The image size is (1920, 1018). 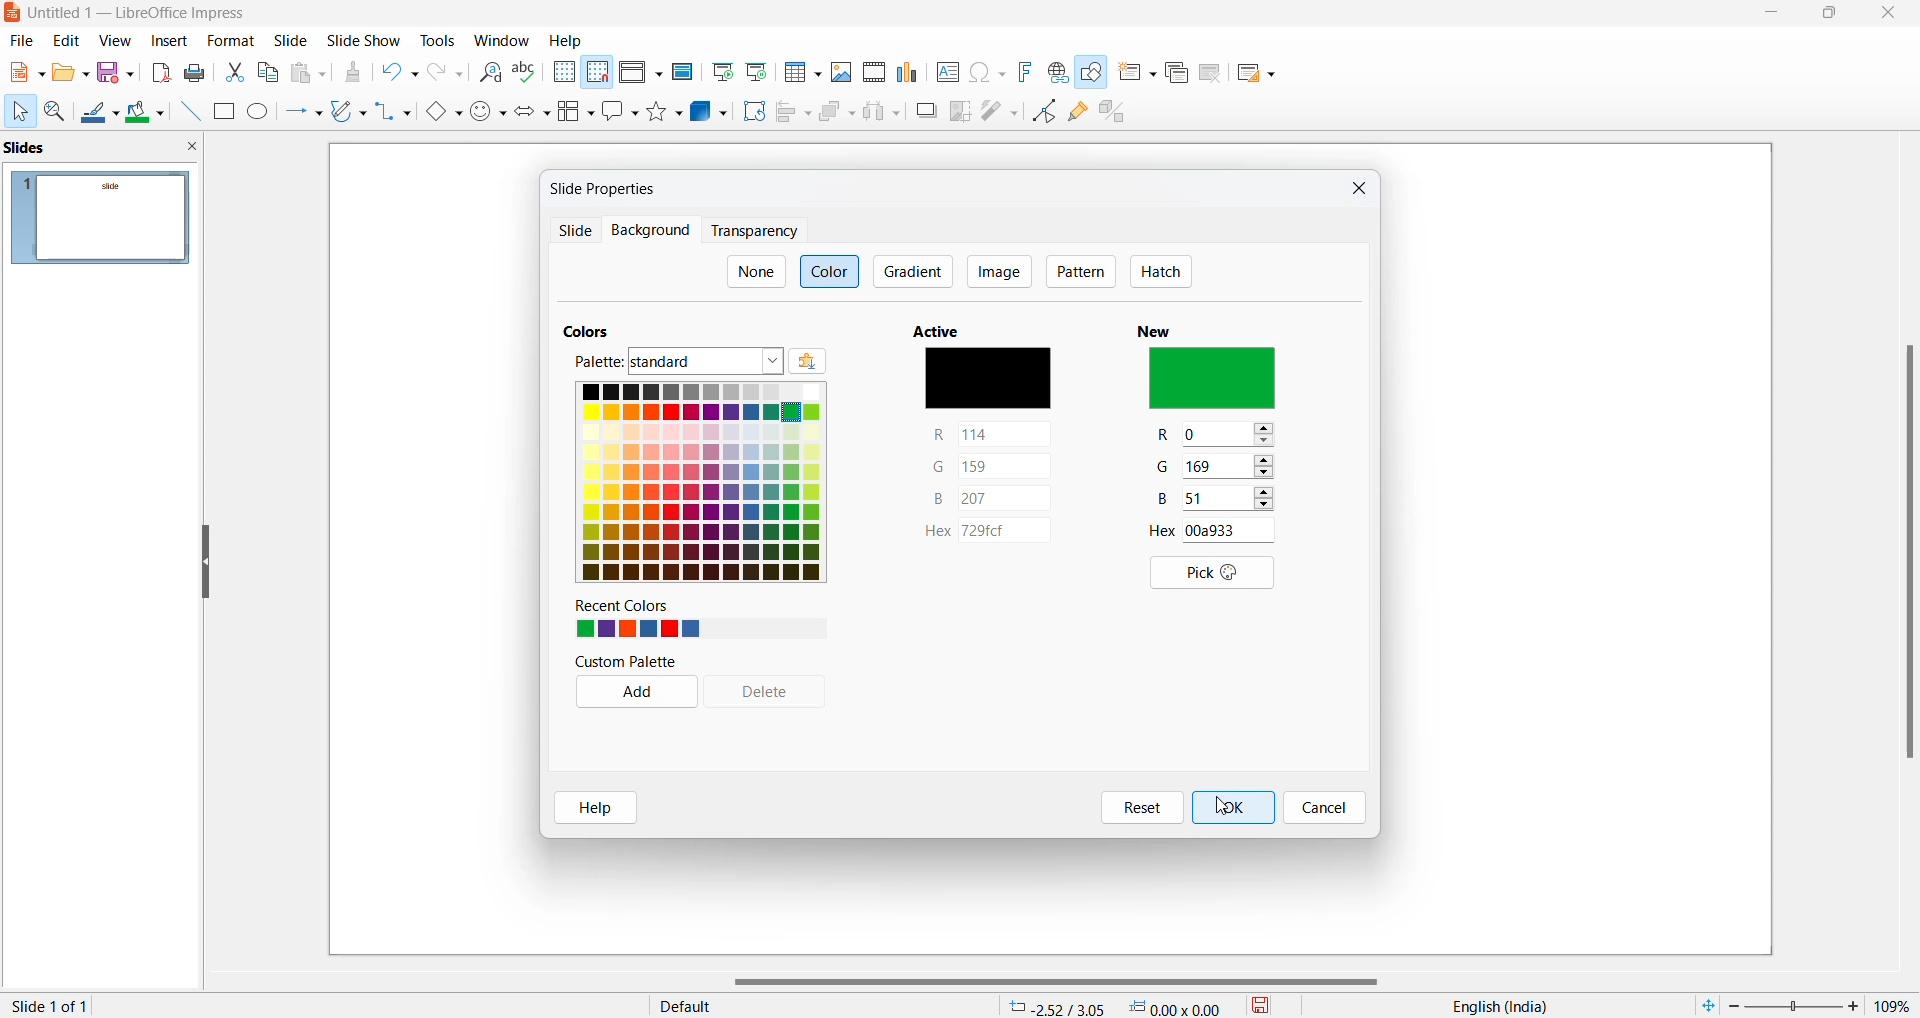 What do you see at coordinates (998, 271) in the screenshot?
I see `navigation` at bounding box center [998, 271].